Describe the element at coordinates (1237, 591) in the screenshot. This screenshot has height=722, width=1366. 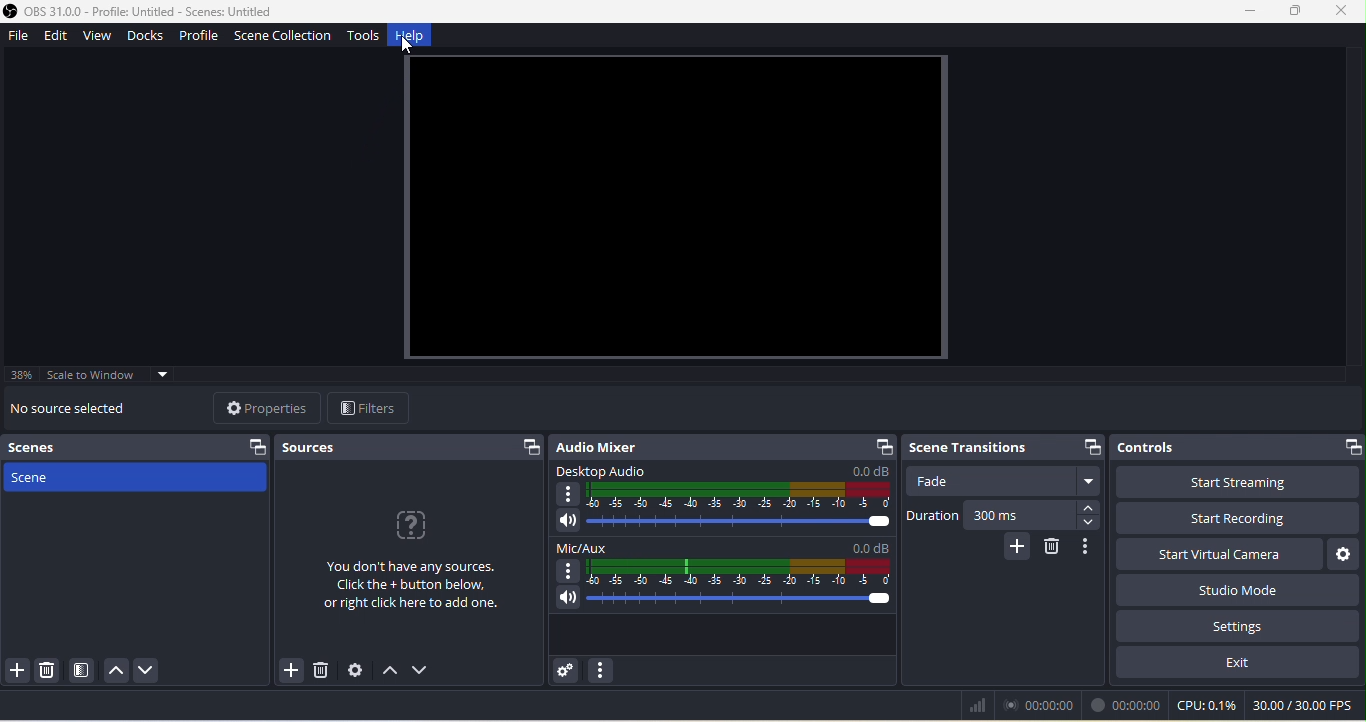
I see `studio mode` at that location.